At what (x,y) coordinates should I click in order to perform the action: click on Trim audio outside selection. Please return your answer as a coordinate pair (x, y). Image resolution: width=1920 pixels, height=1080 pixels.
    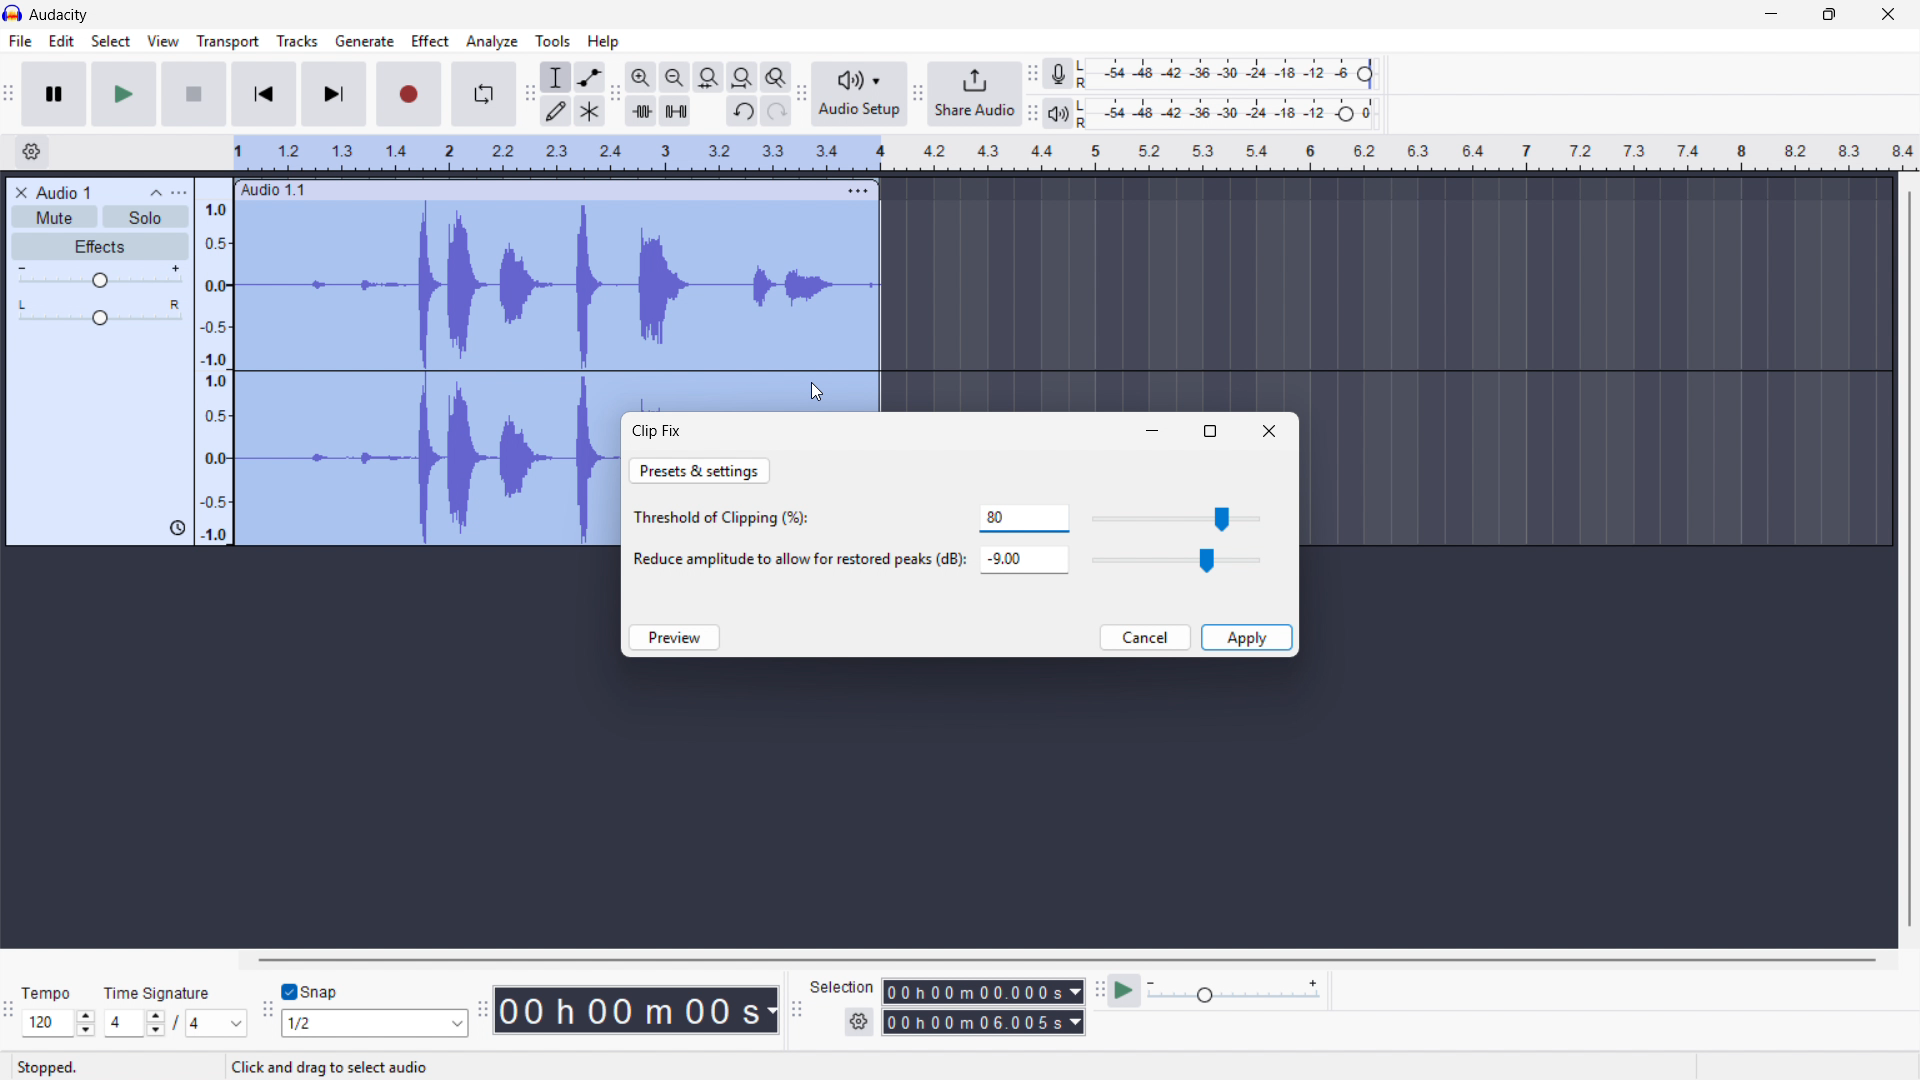
    Looking at the image, I should click on (641, 110).